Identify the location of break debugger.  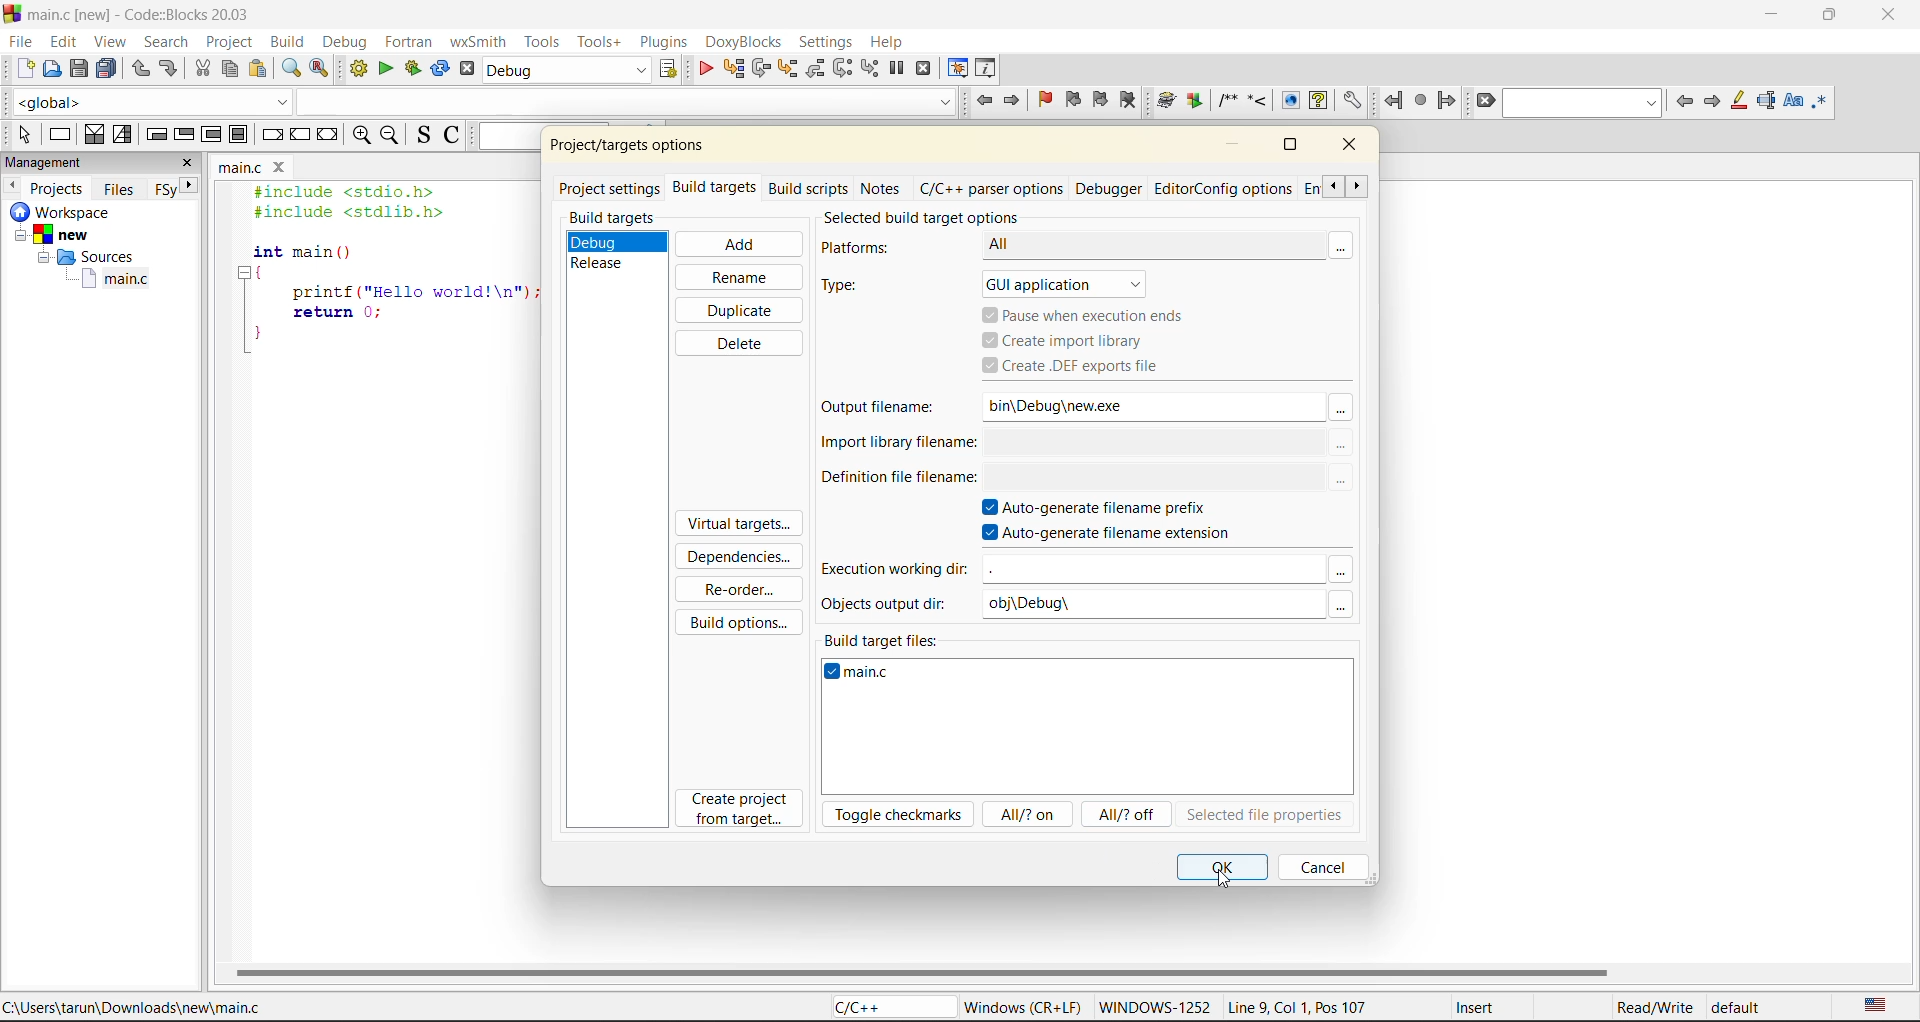
(898, 69).